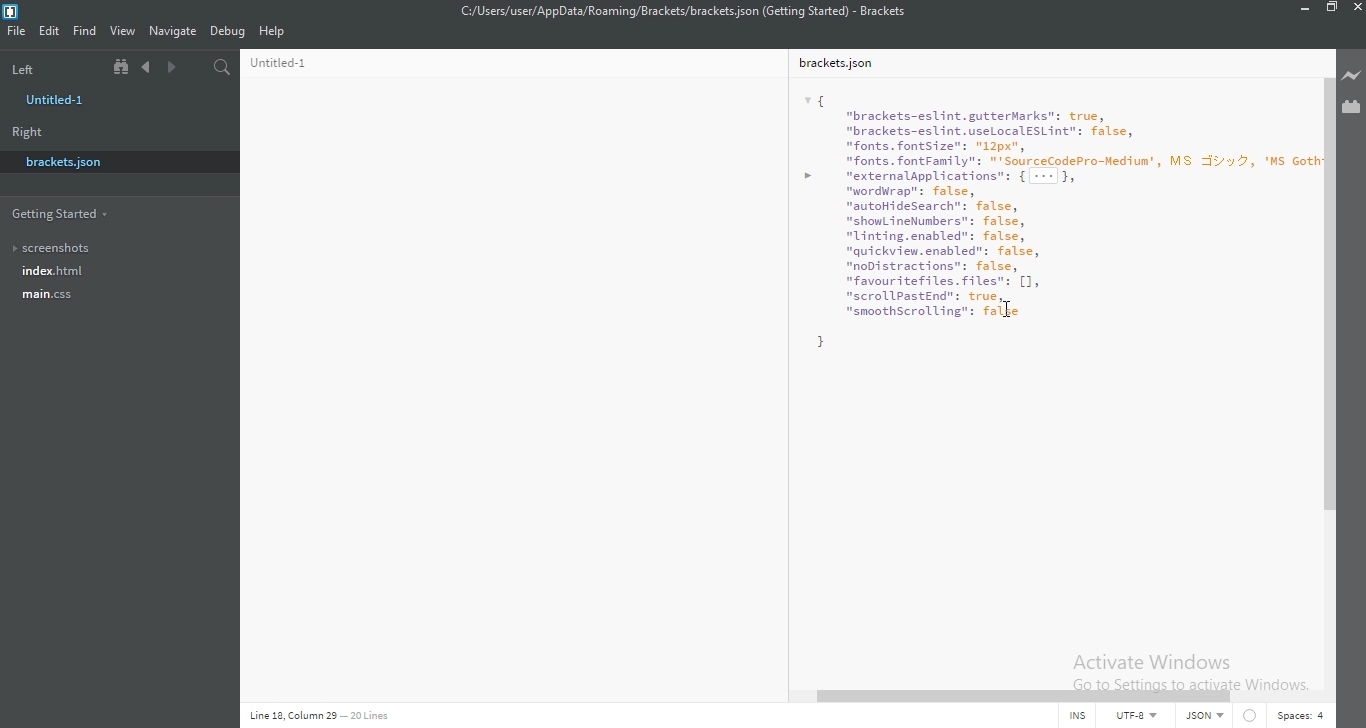 The image size is (1366, 728). What do you see at coordinates (17, 31) in the screenshot?
I see `File` at bounding box center [17, 31].